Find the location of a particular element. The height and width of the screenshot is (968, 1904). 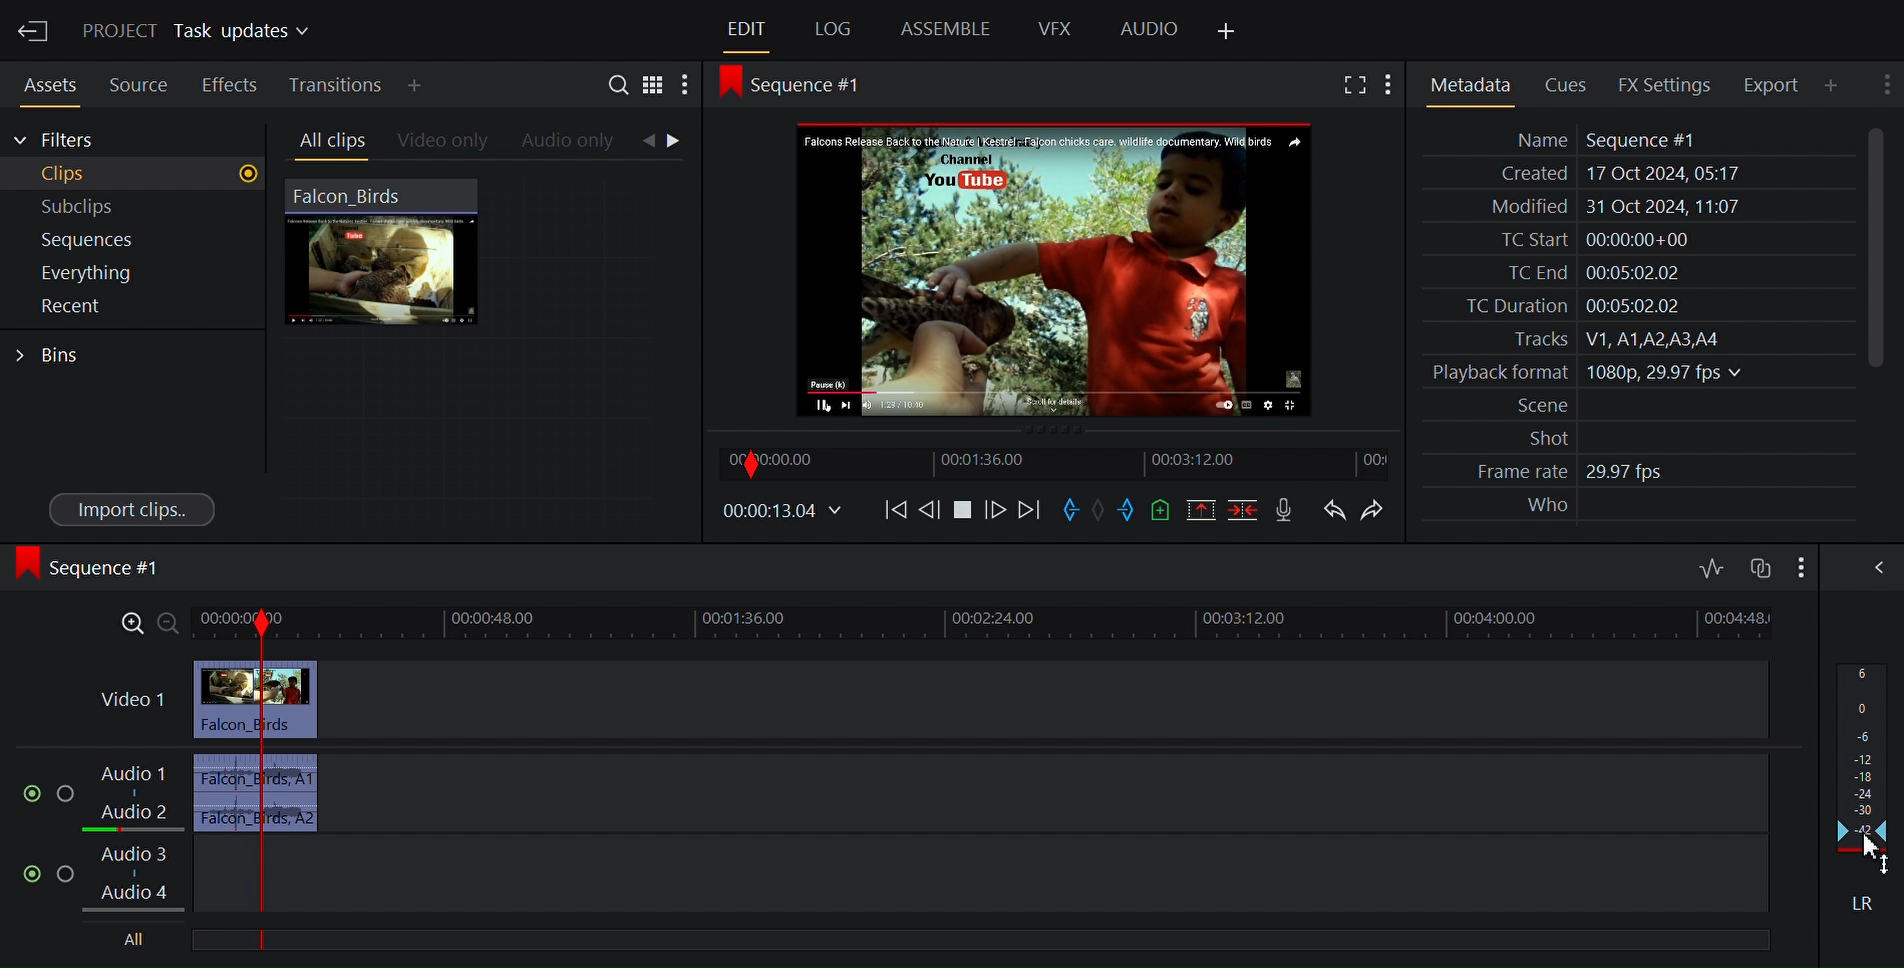

Cursor is located at coordinates (1865, 856).